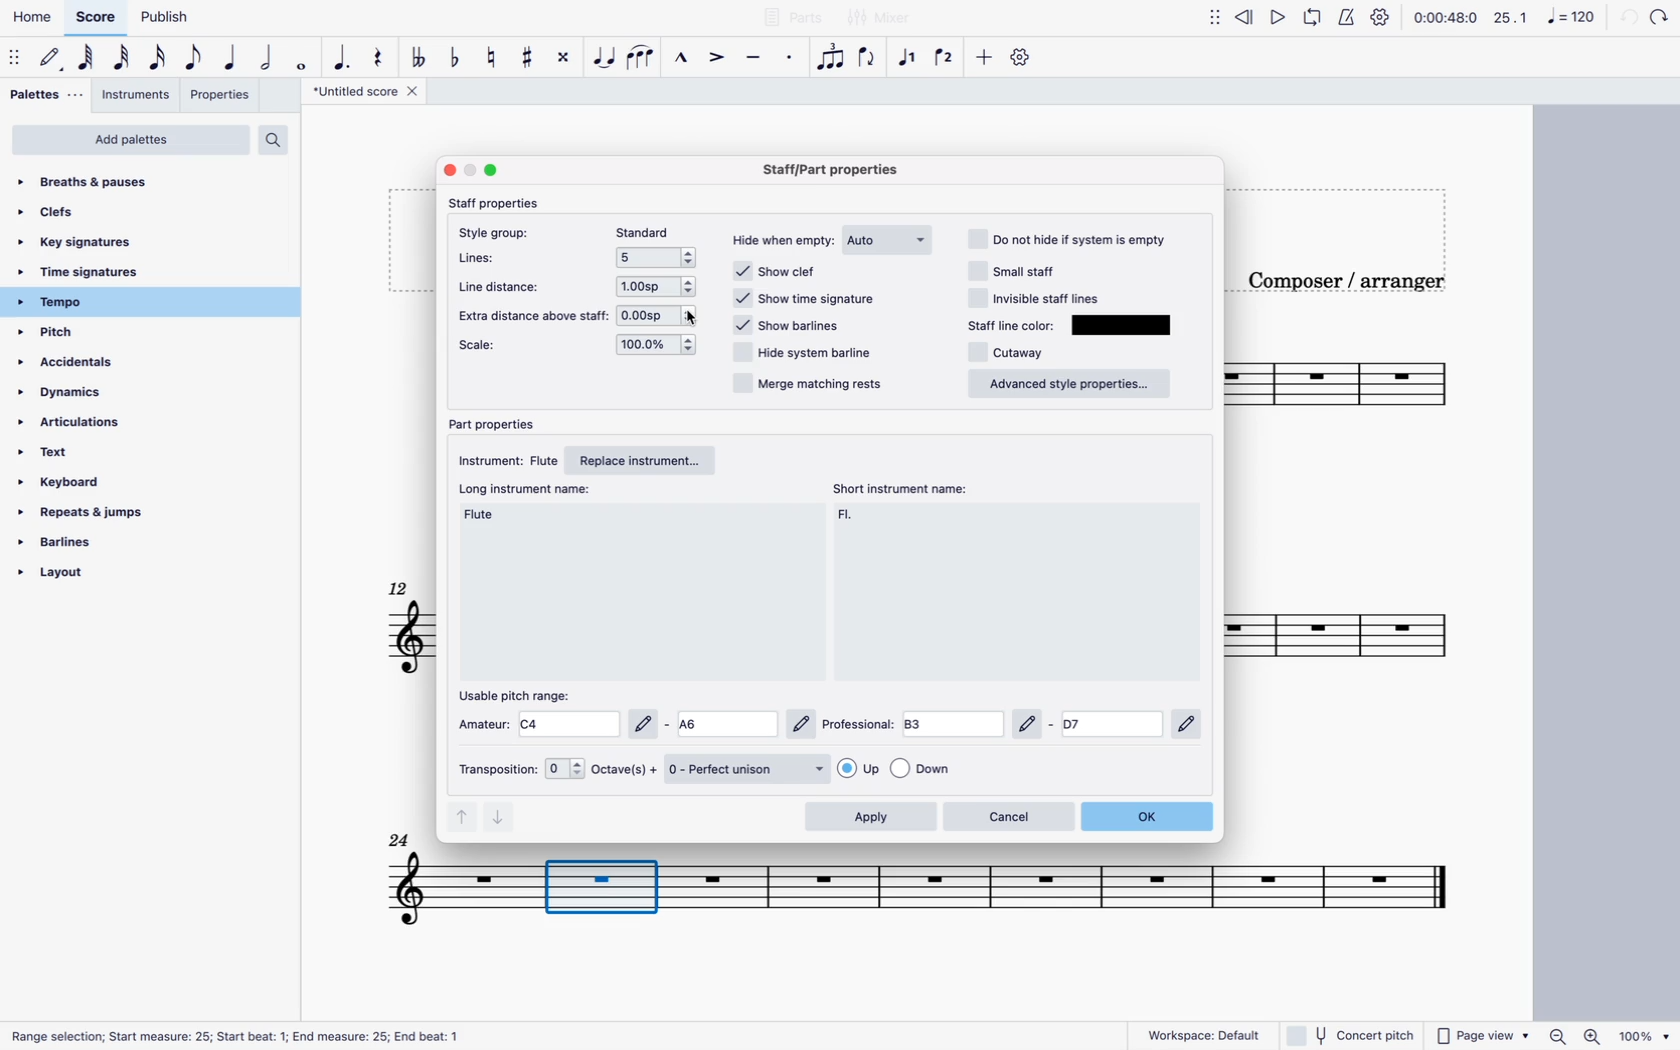  What do you see at coordinates (561, 56) in the screenshot?
I see `toggle double sharp` at bounding box center [561, 56].